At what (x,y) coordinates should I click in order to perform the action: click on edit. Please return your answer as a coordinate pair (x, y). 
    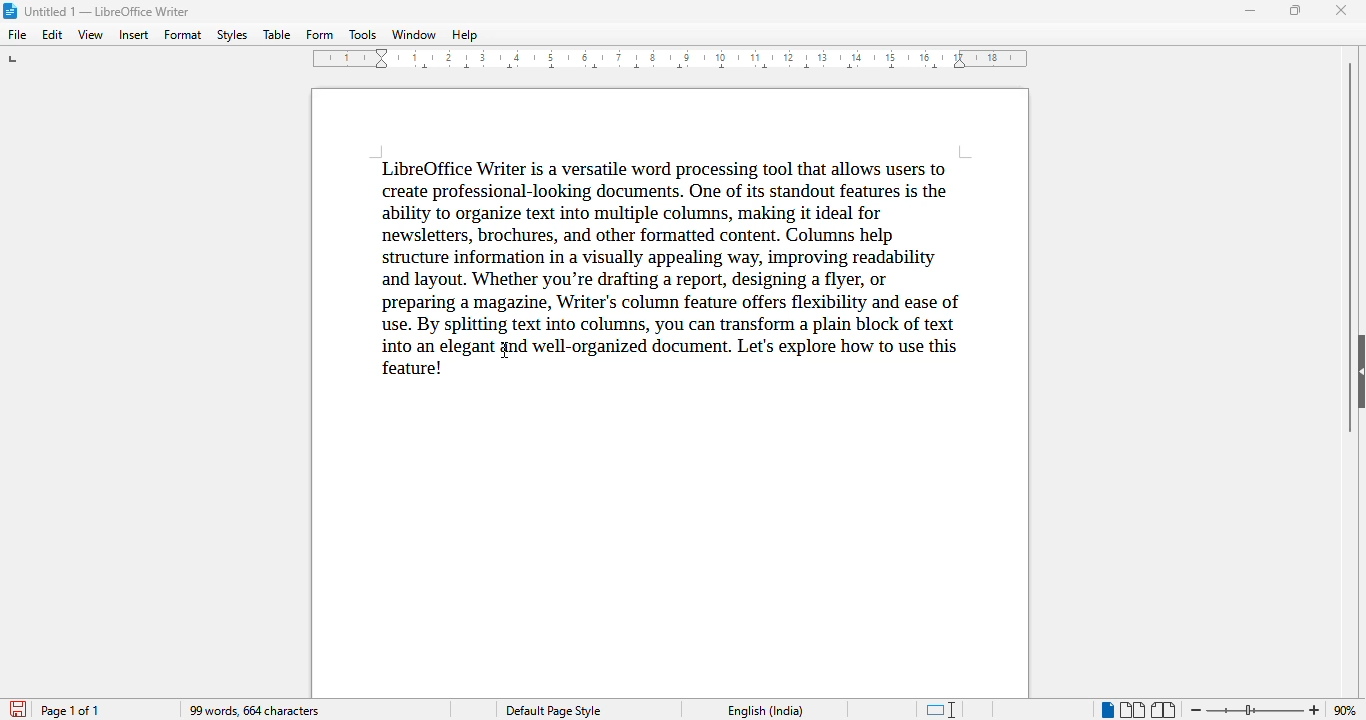
    Looking at the image, I should click on (54, 35).